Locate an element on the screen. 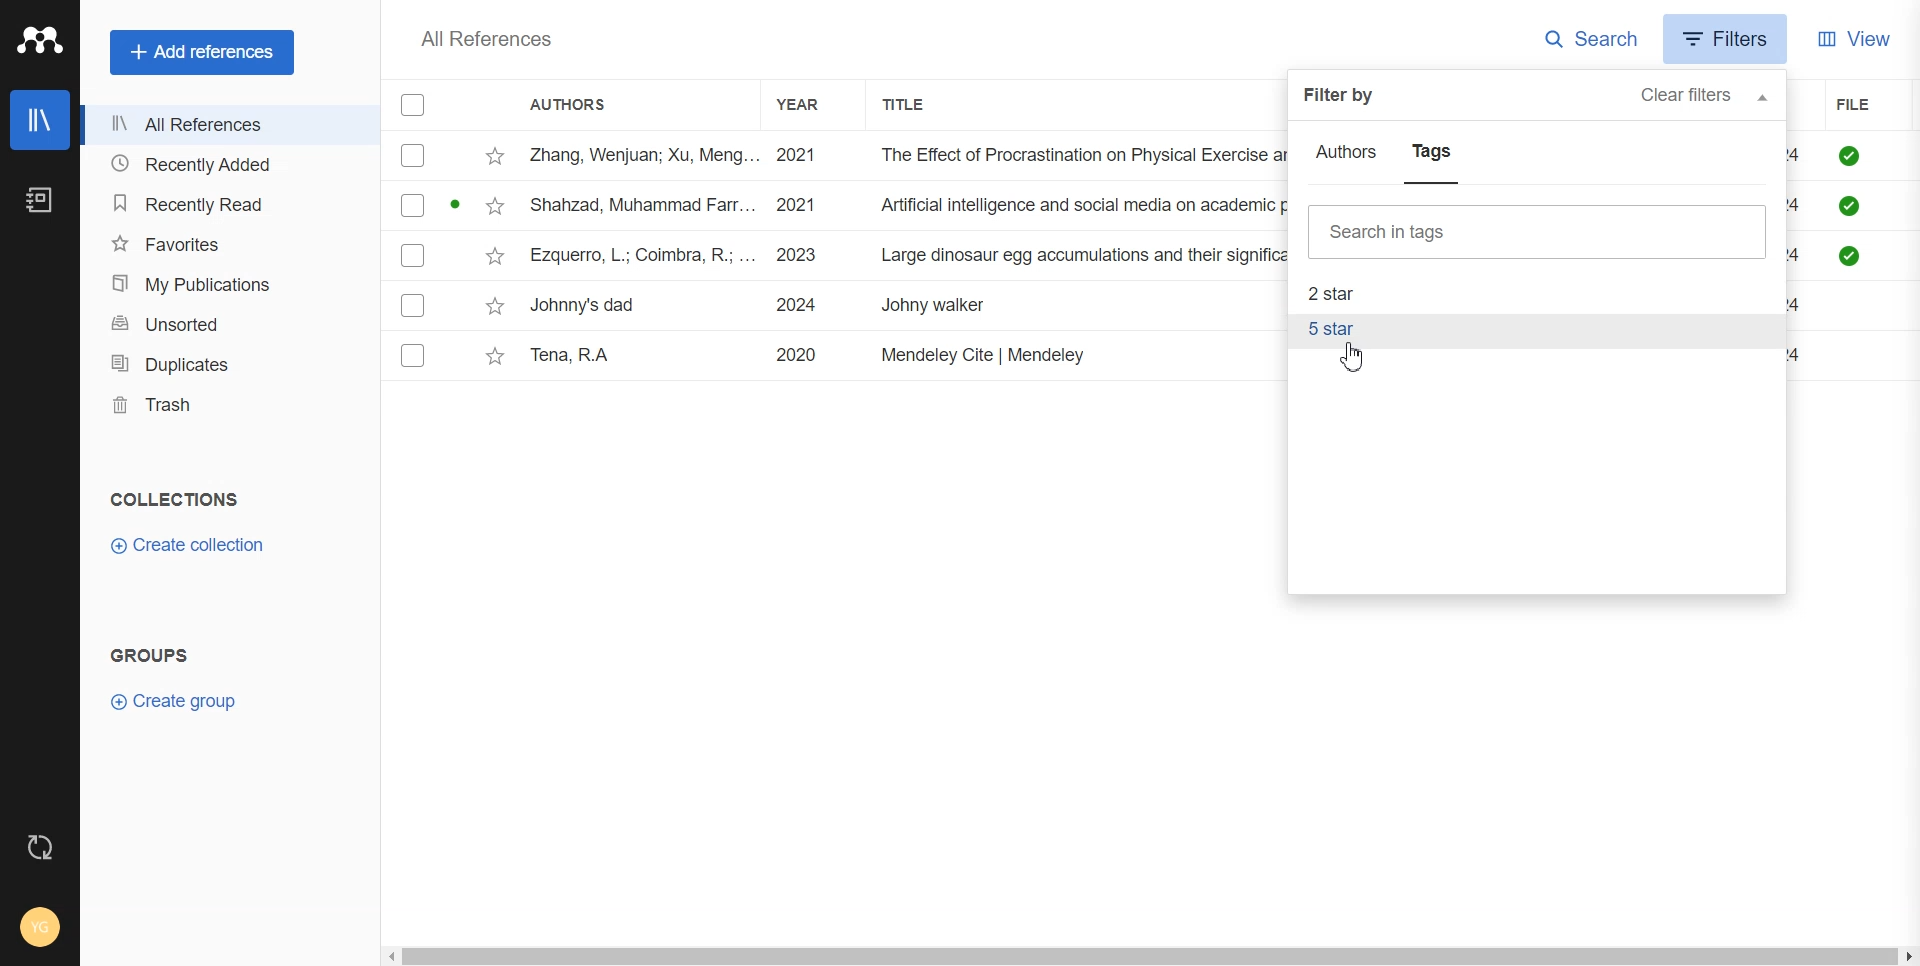 The width and height of the screenshot is (1920, 966). Year is located at coordinates (814, 105).